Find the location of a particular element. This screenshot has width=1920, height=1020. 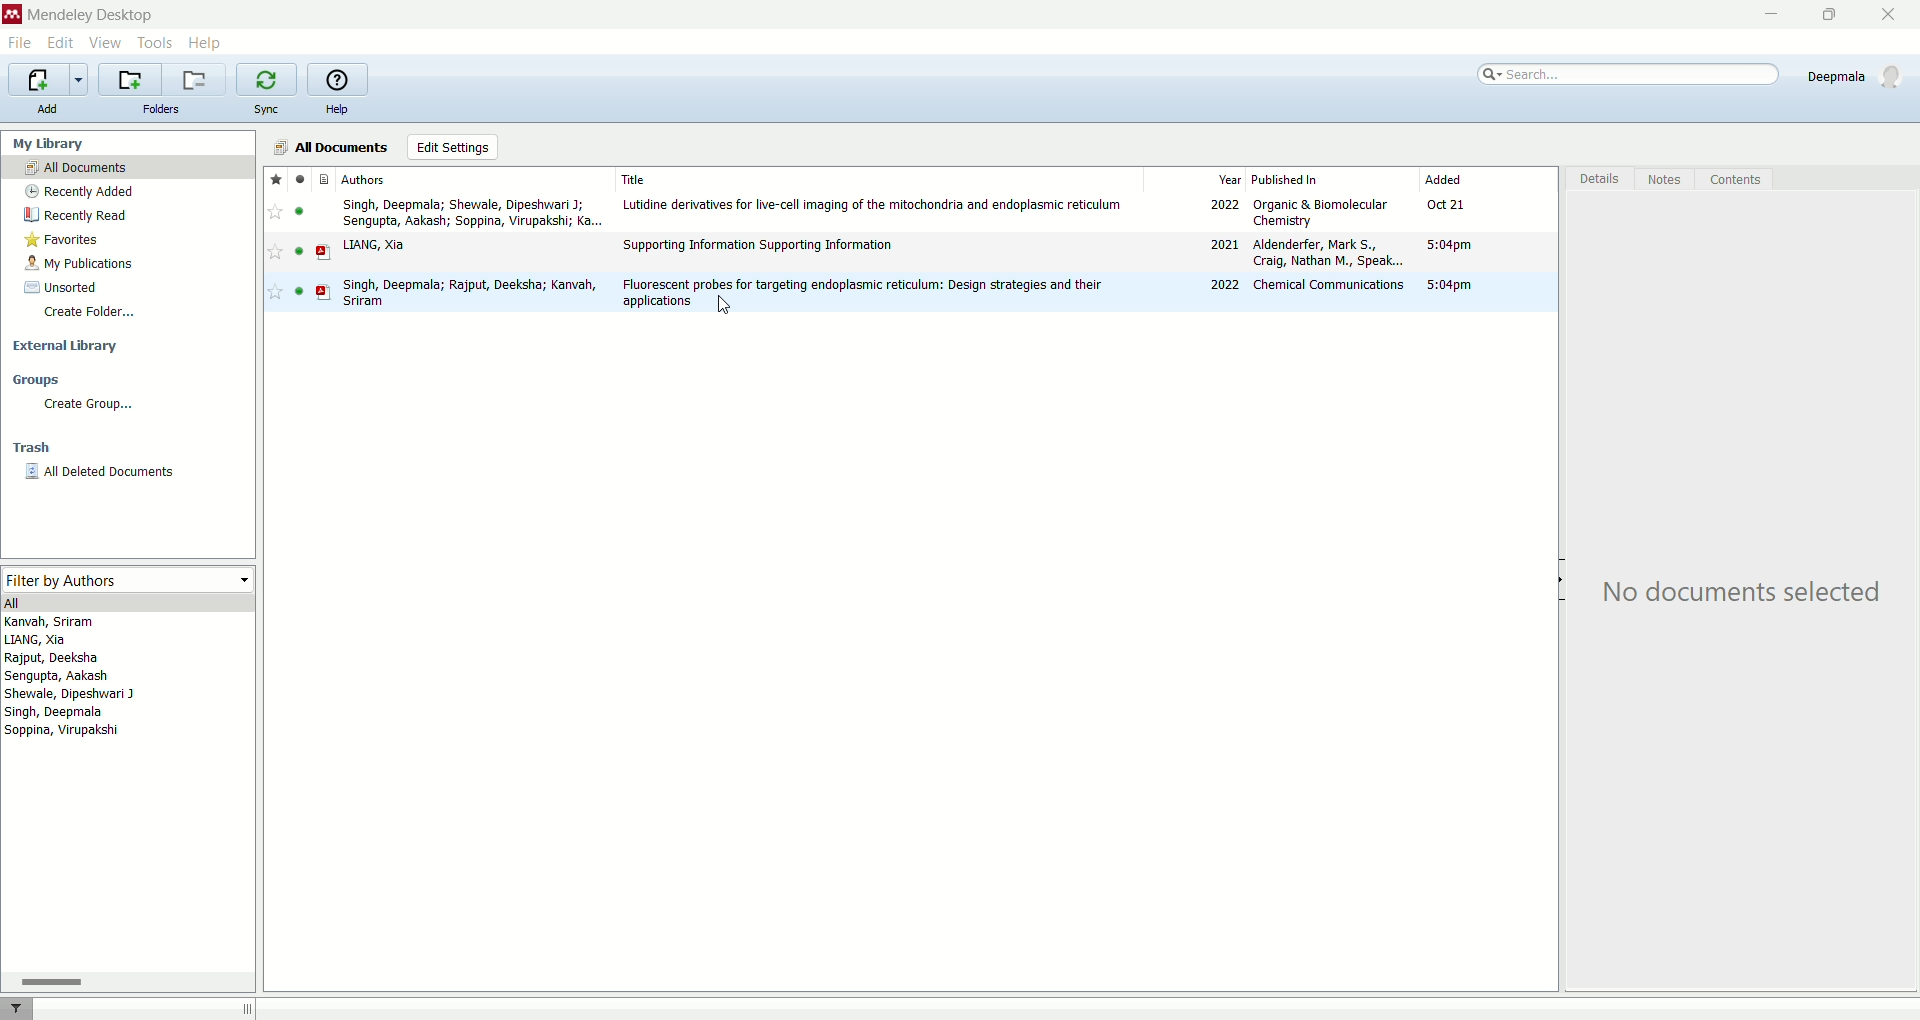

synchronize the library with mendeley web is located at coordinates (267, 79).